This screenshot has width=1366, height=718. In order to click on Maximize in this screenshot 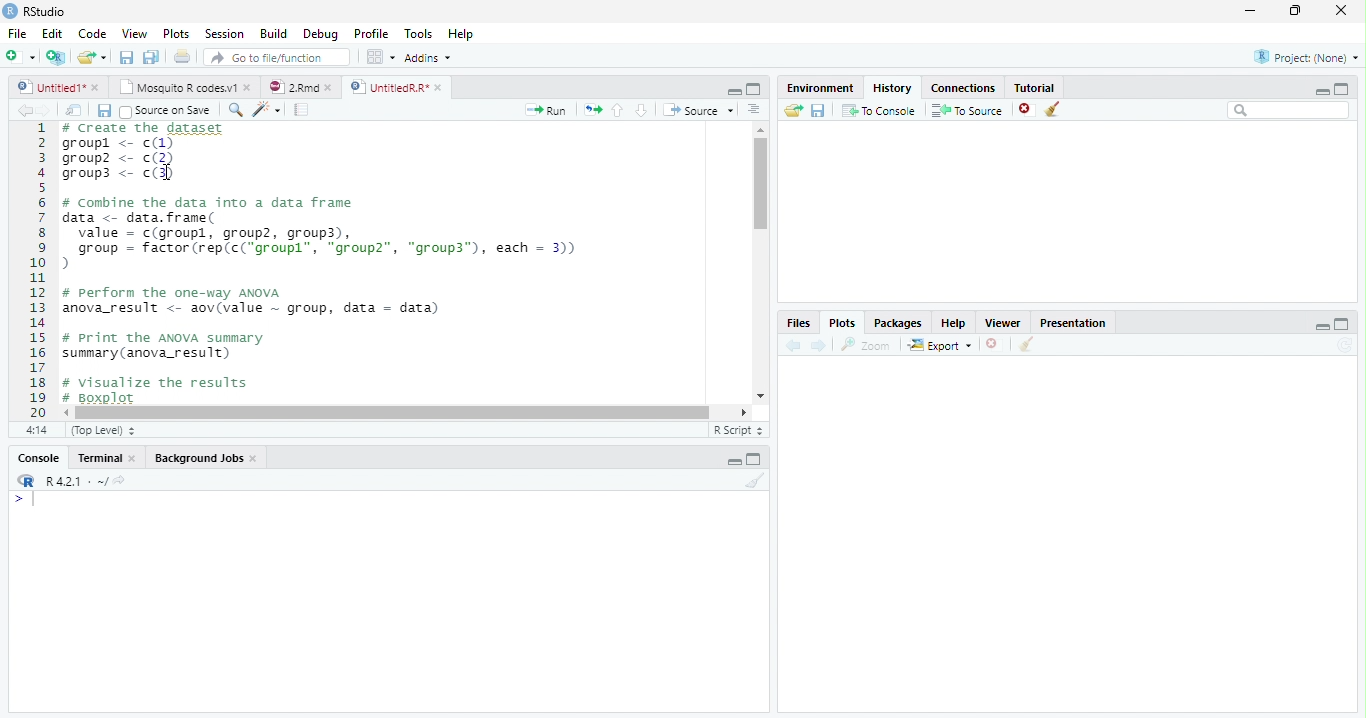, I will do `click(755, 461)`.